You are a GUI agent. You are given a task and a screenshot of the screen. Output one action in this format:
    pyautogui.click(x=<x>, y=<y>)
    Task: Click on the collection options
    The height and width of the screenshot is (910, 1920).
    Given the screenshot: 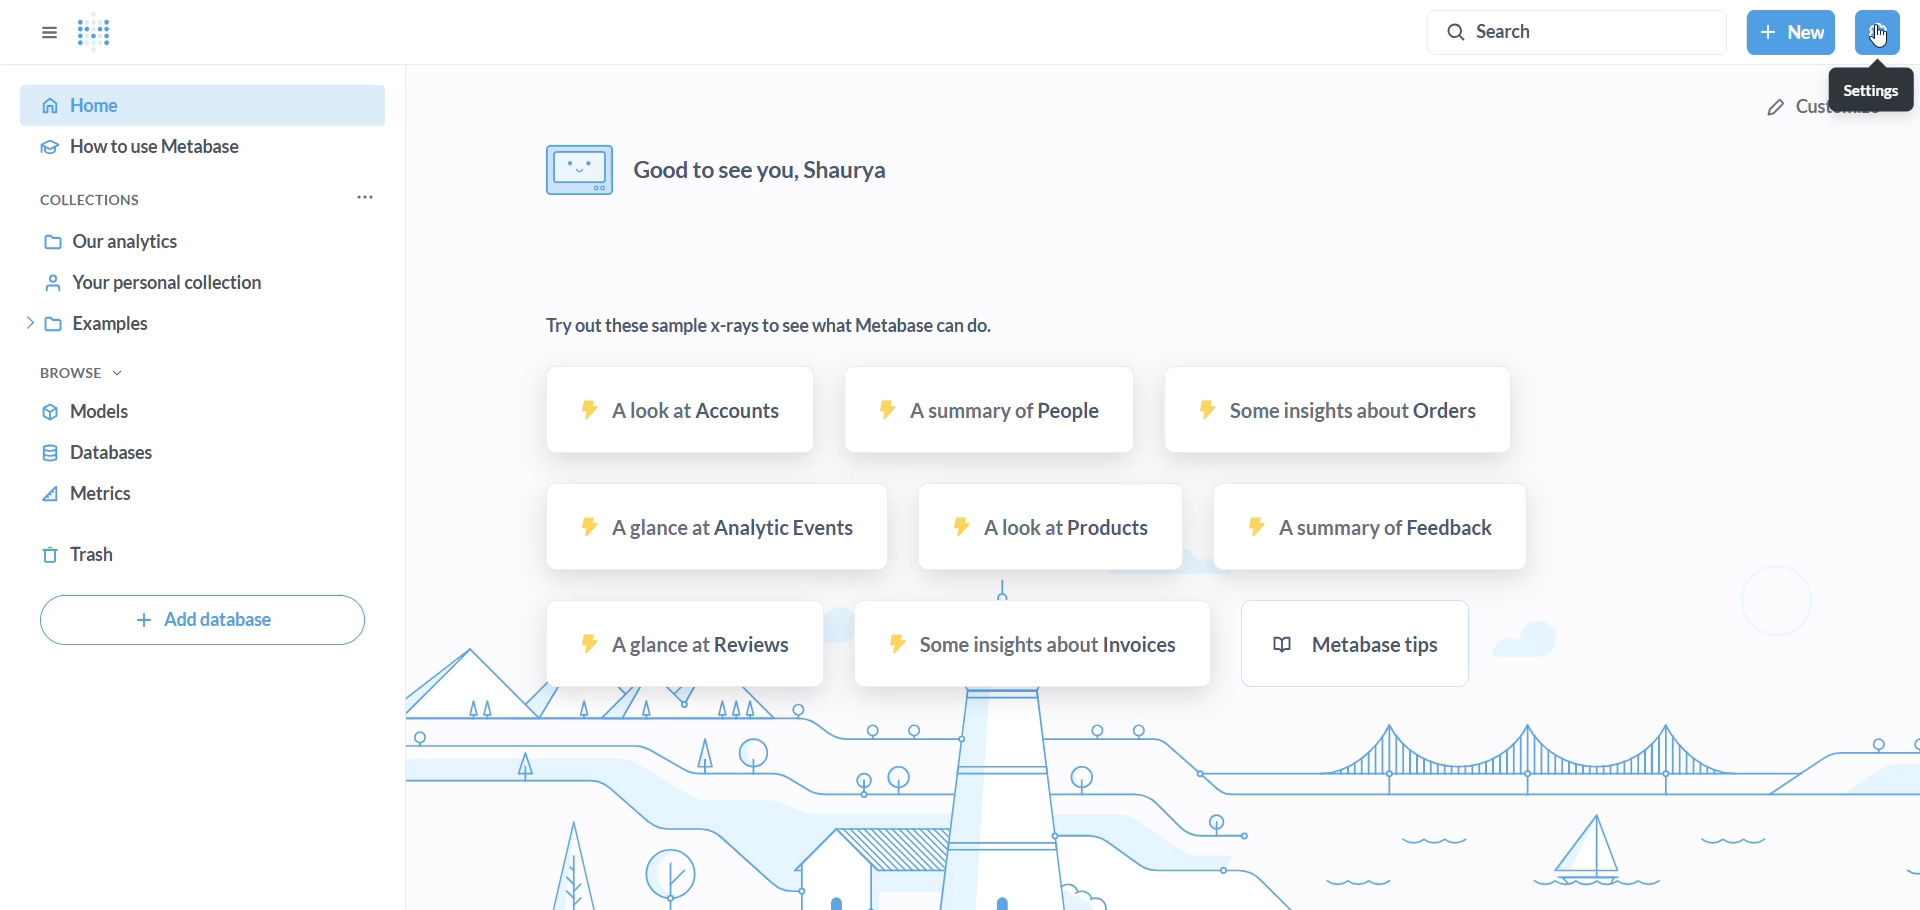 What is the action you would take?
    pyautogui.click(x=365, y=198)
    